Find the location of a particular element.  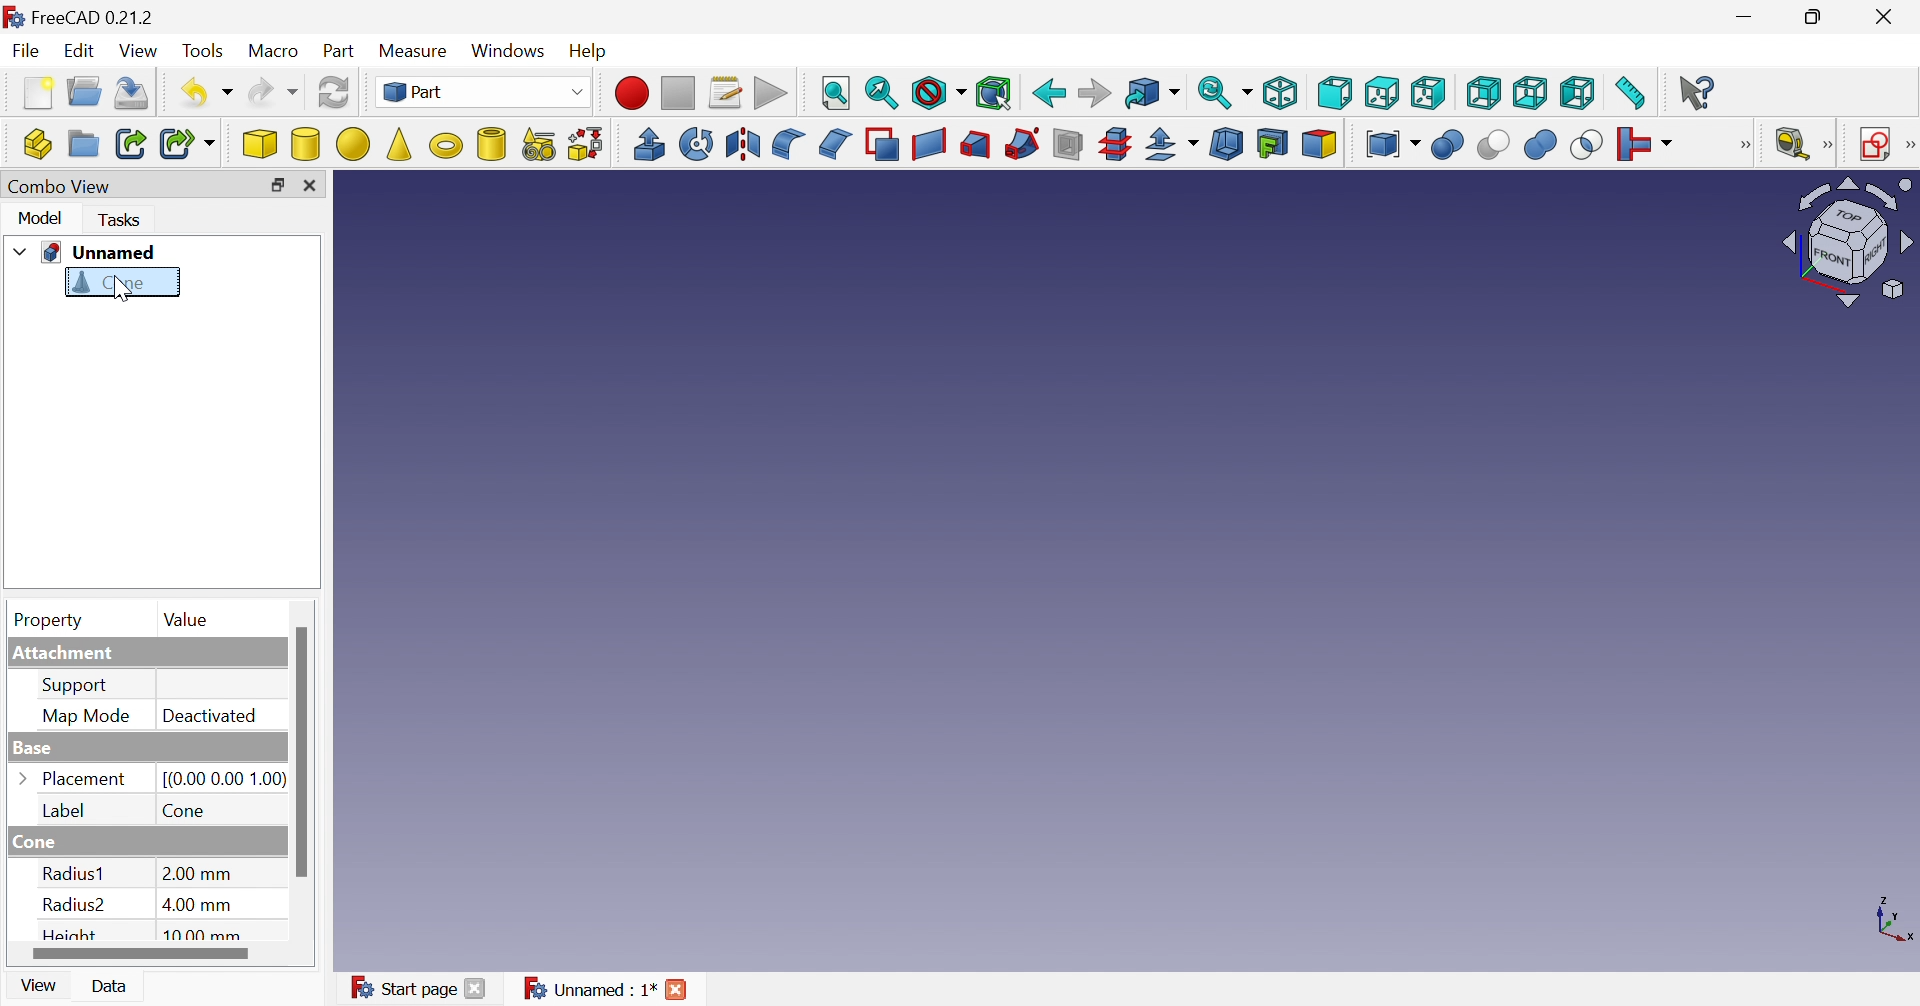

Fit all is located at coordinates (833, 94).